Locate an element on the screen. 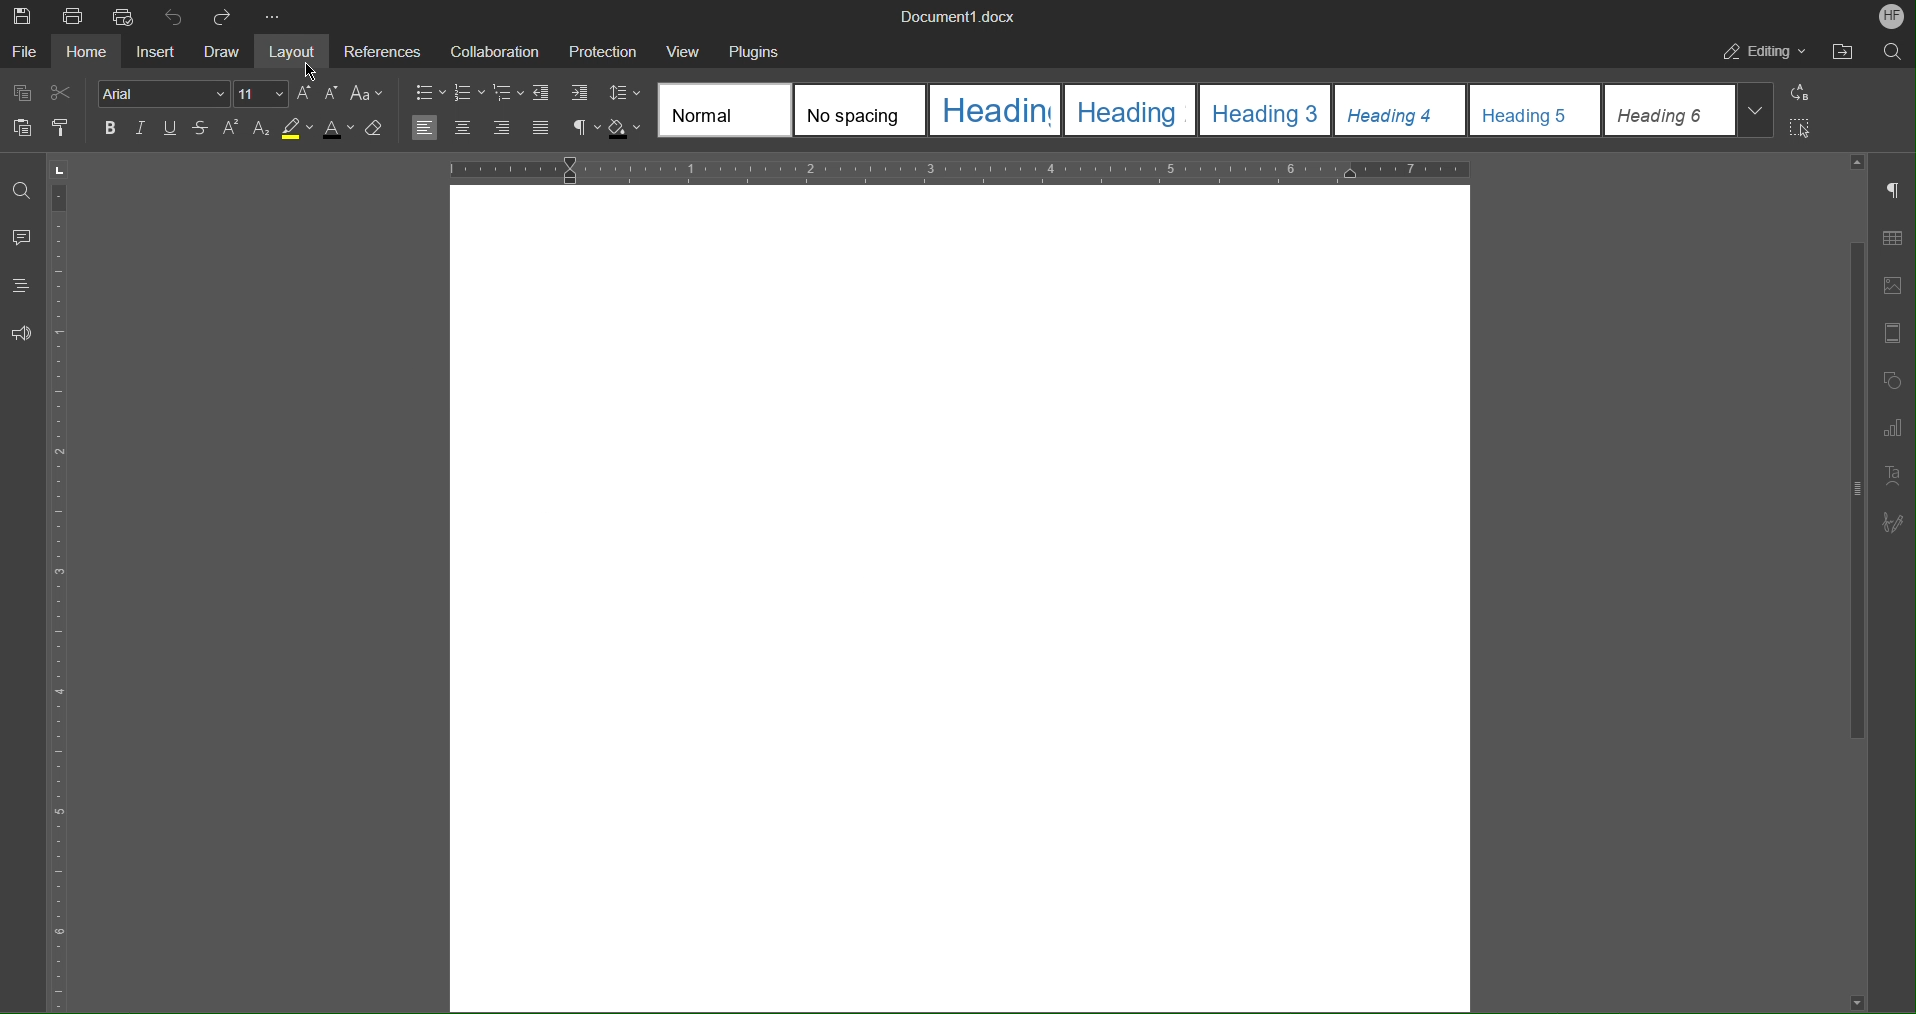 The height and width of the screenshot is (1014, 1916). Underline is located at coordinates (170, 128).